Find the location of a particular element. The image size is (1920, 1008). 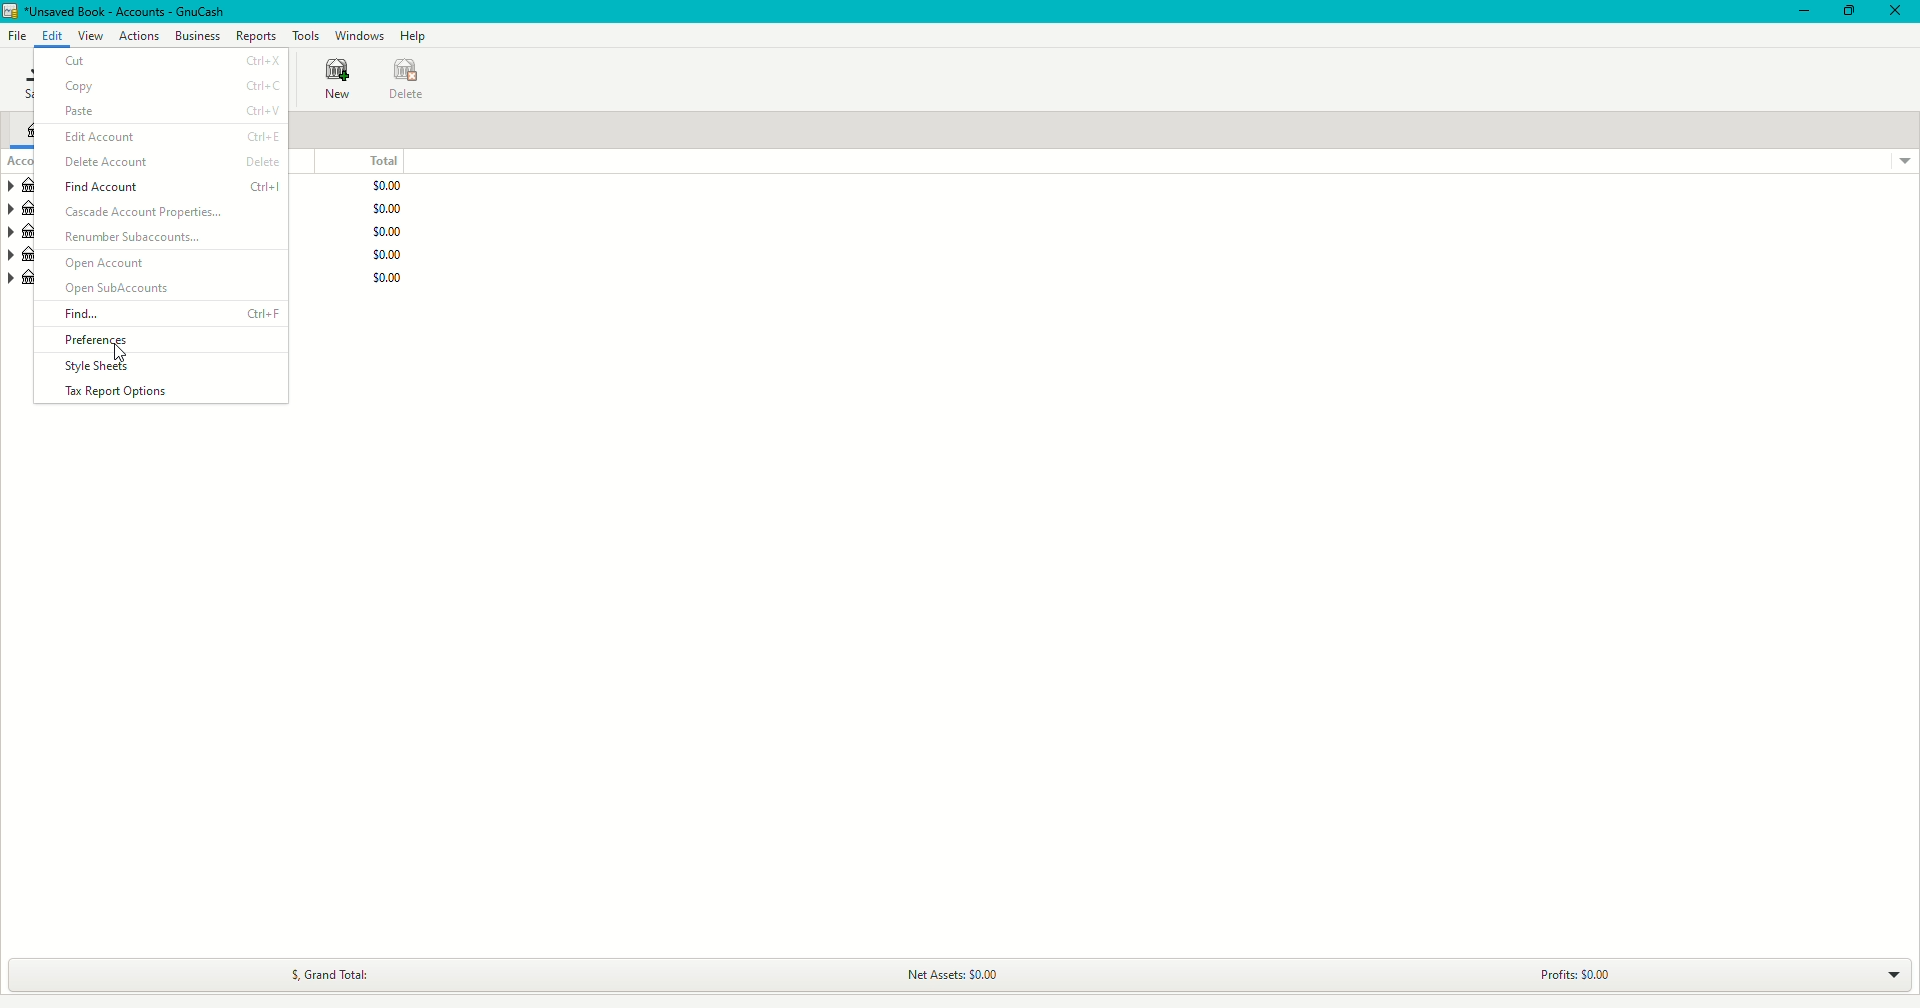

Tax report options is located at coordinates (145, 391).